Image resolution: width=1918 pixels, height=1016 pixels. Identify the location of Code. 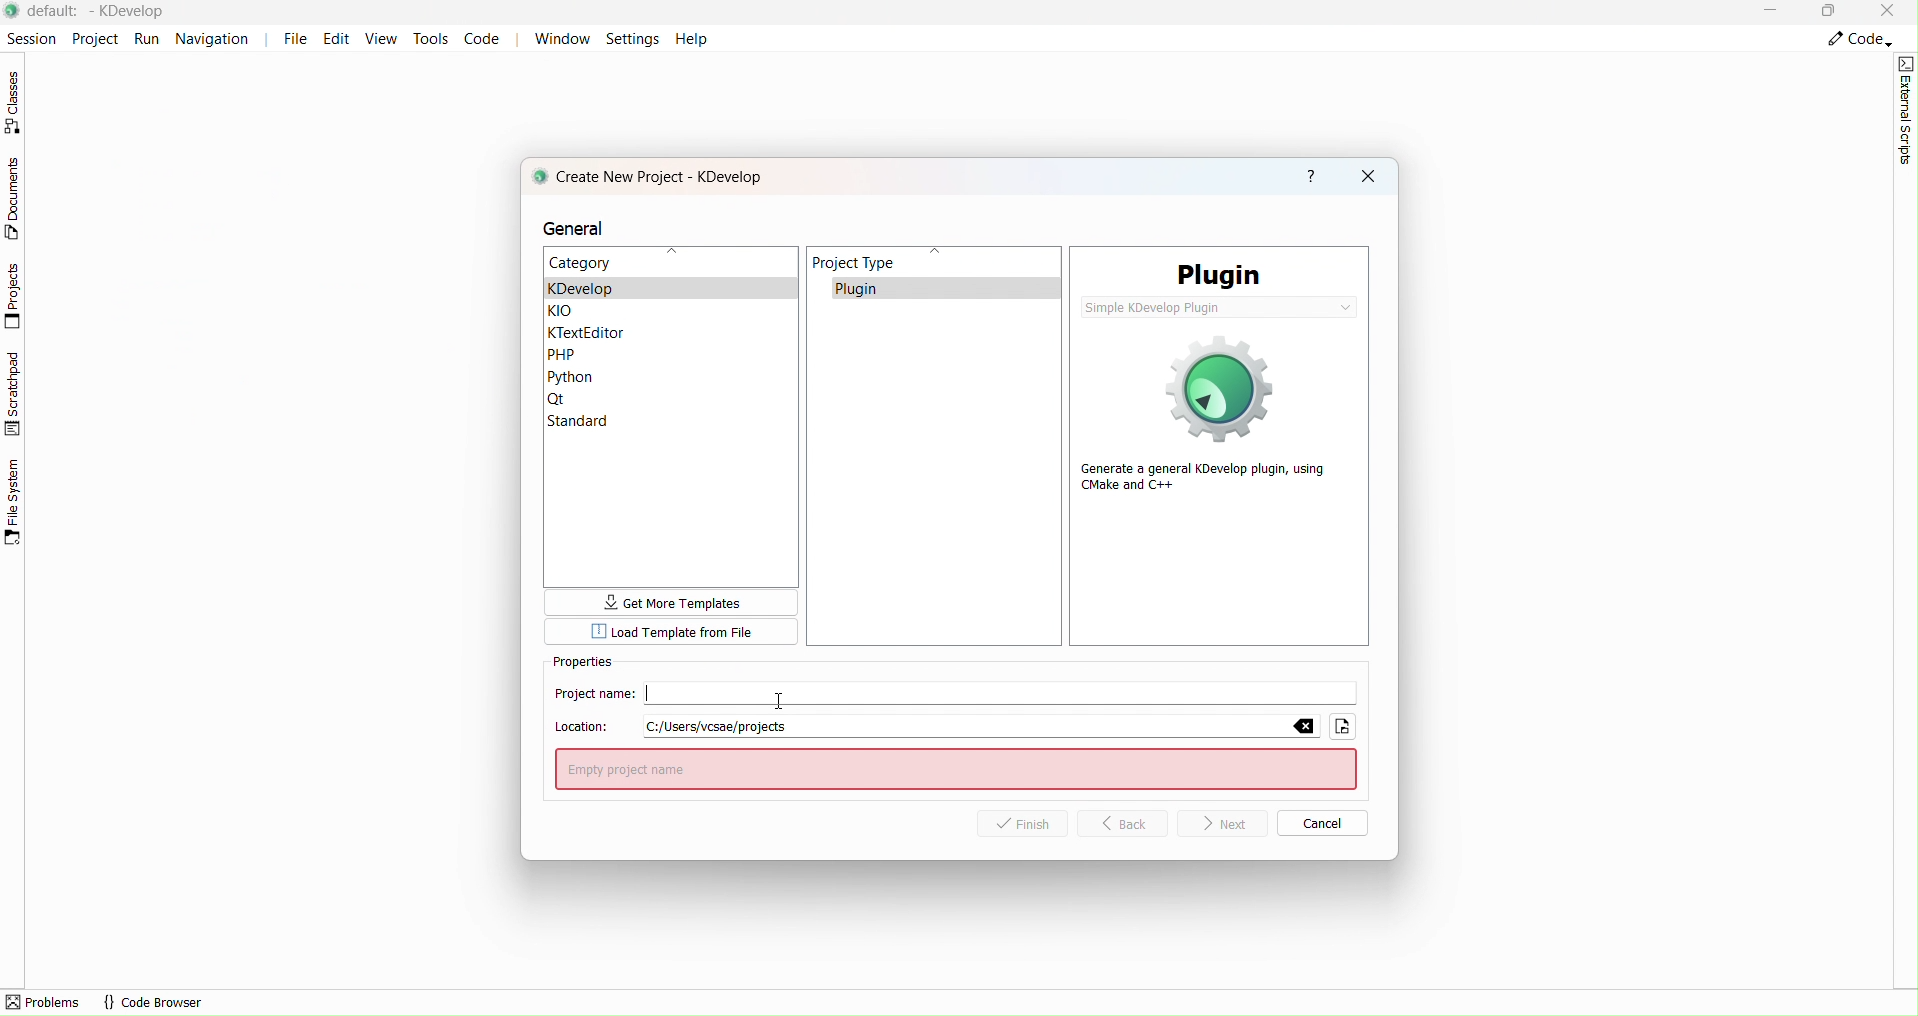
(484, 39).